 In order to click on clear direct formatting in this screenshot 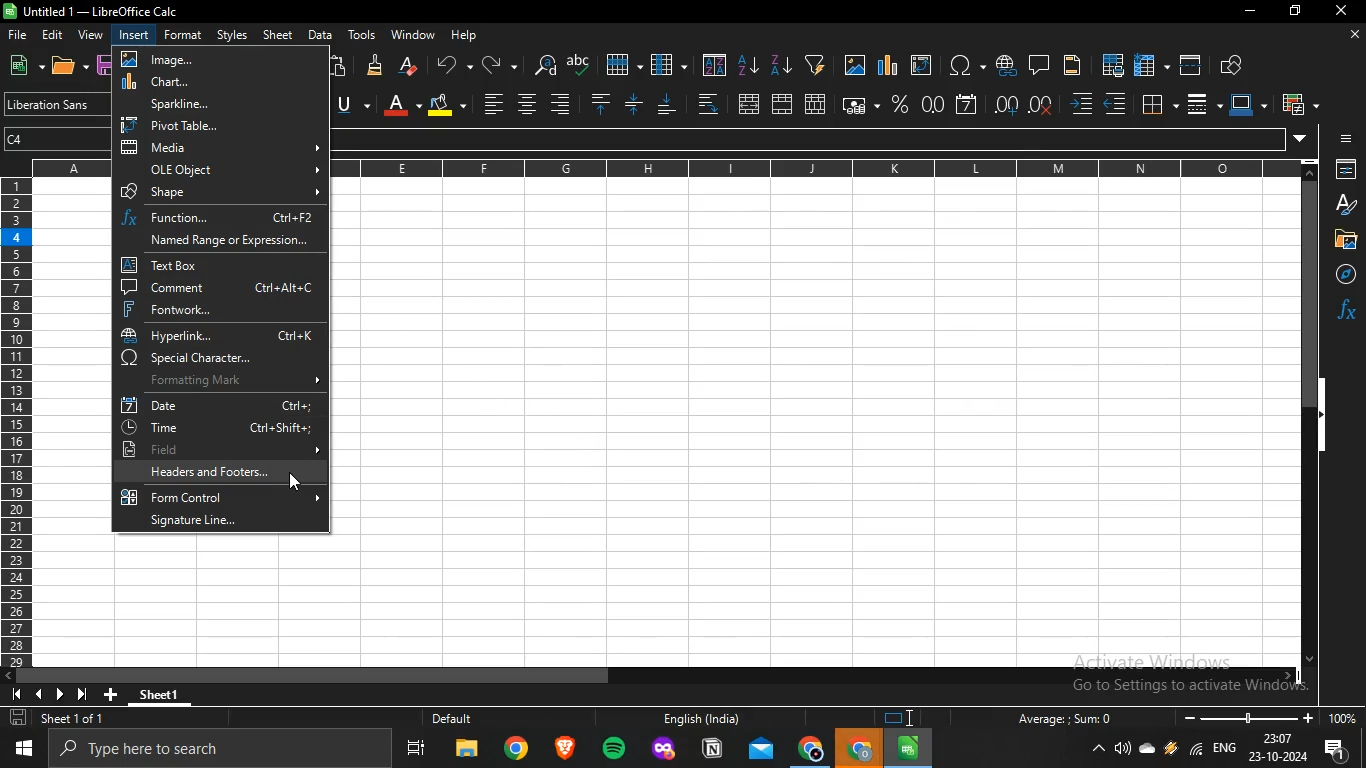, I will do `click(409, 65)`.